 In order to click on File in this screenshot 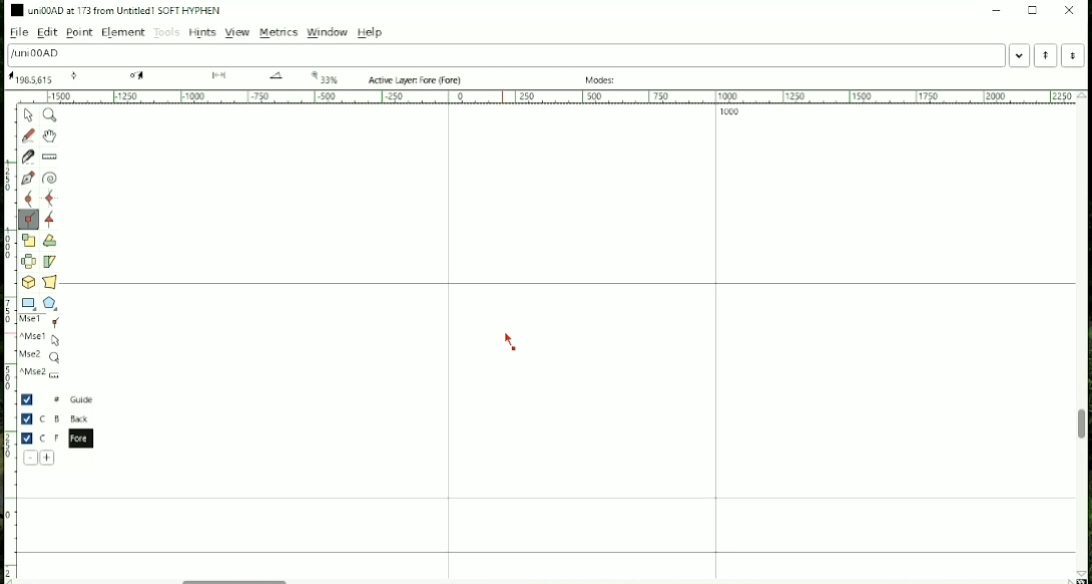, I will do `click(17, 33)`.